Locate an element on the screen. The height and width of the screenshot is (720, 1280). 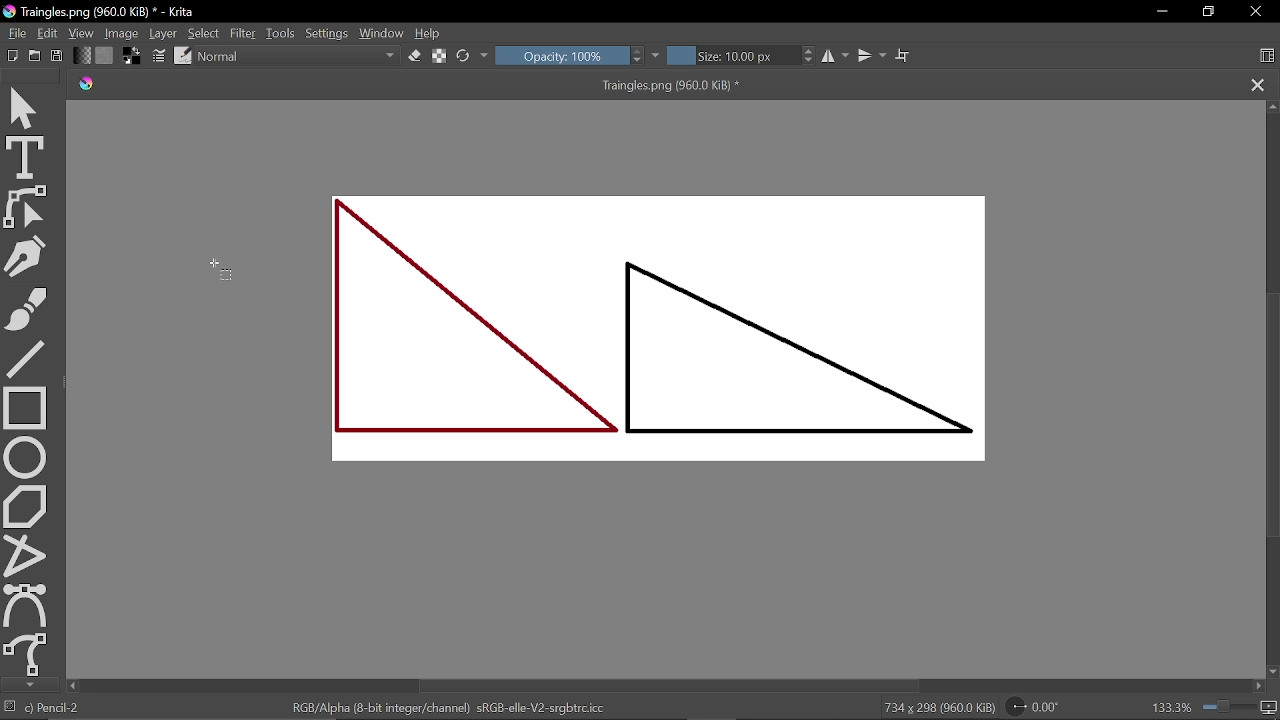
Save is located at coordinates (58, 57).